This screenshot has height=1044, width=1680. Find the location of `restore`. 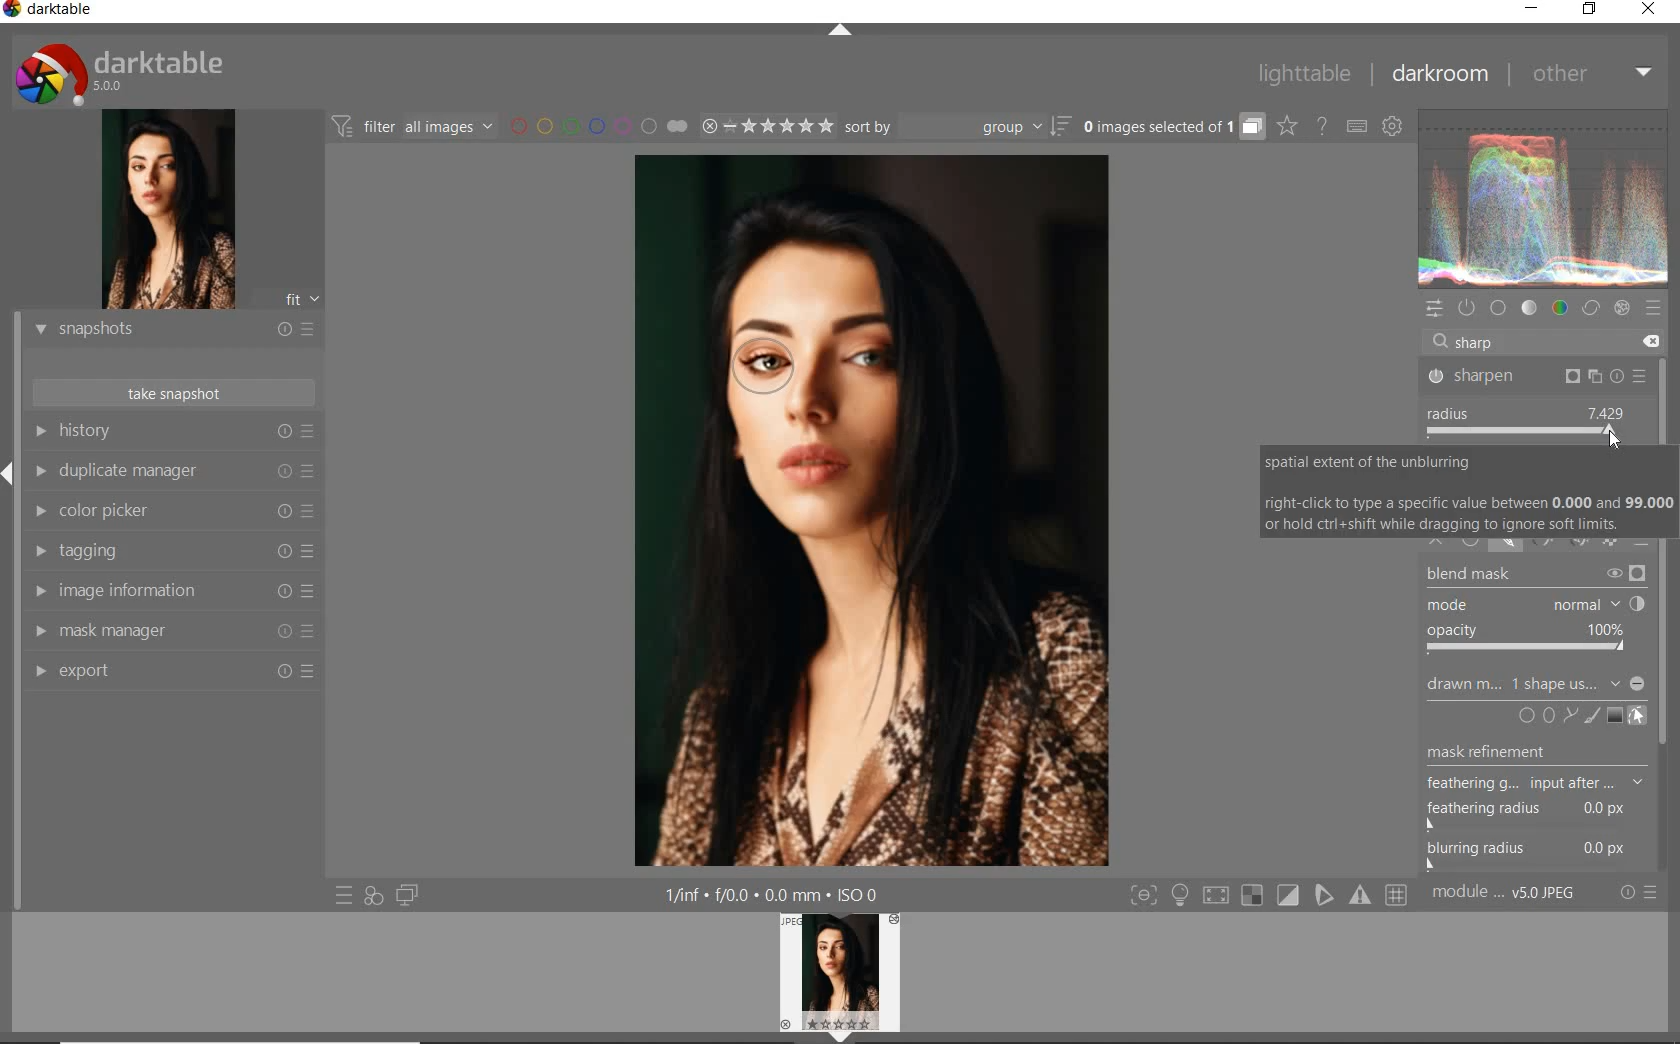

restore is located at coordinates (1591, 12).